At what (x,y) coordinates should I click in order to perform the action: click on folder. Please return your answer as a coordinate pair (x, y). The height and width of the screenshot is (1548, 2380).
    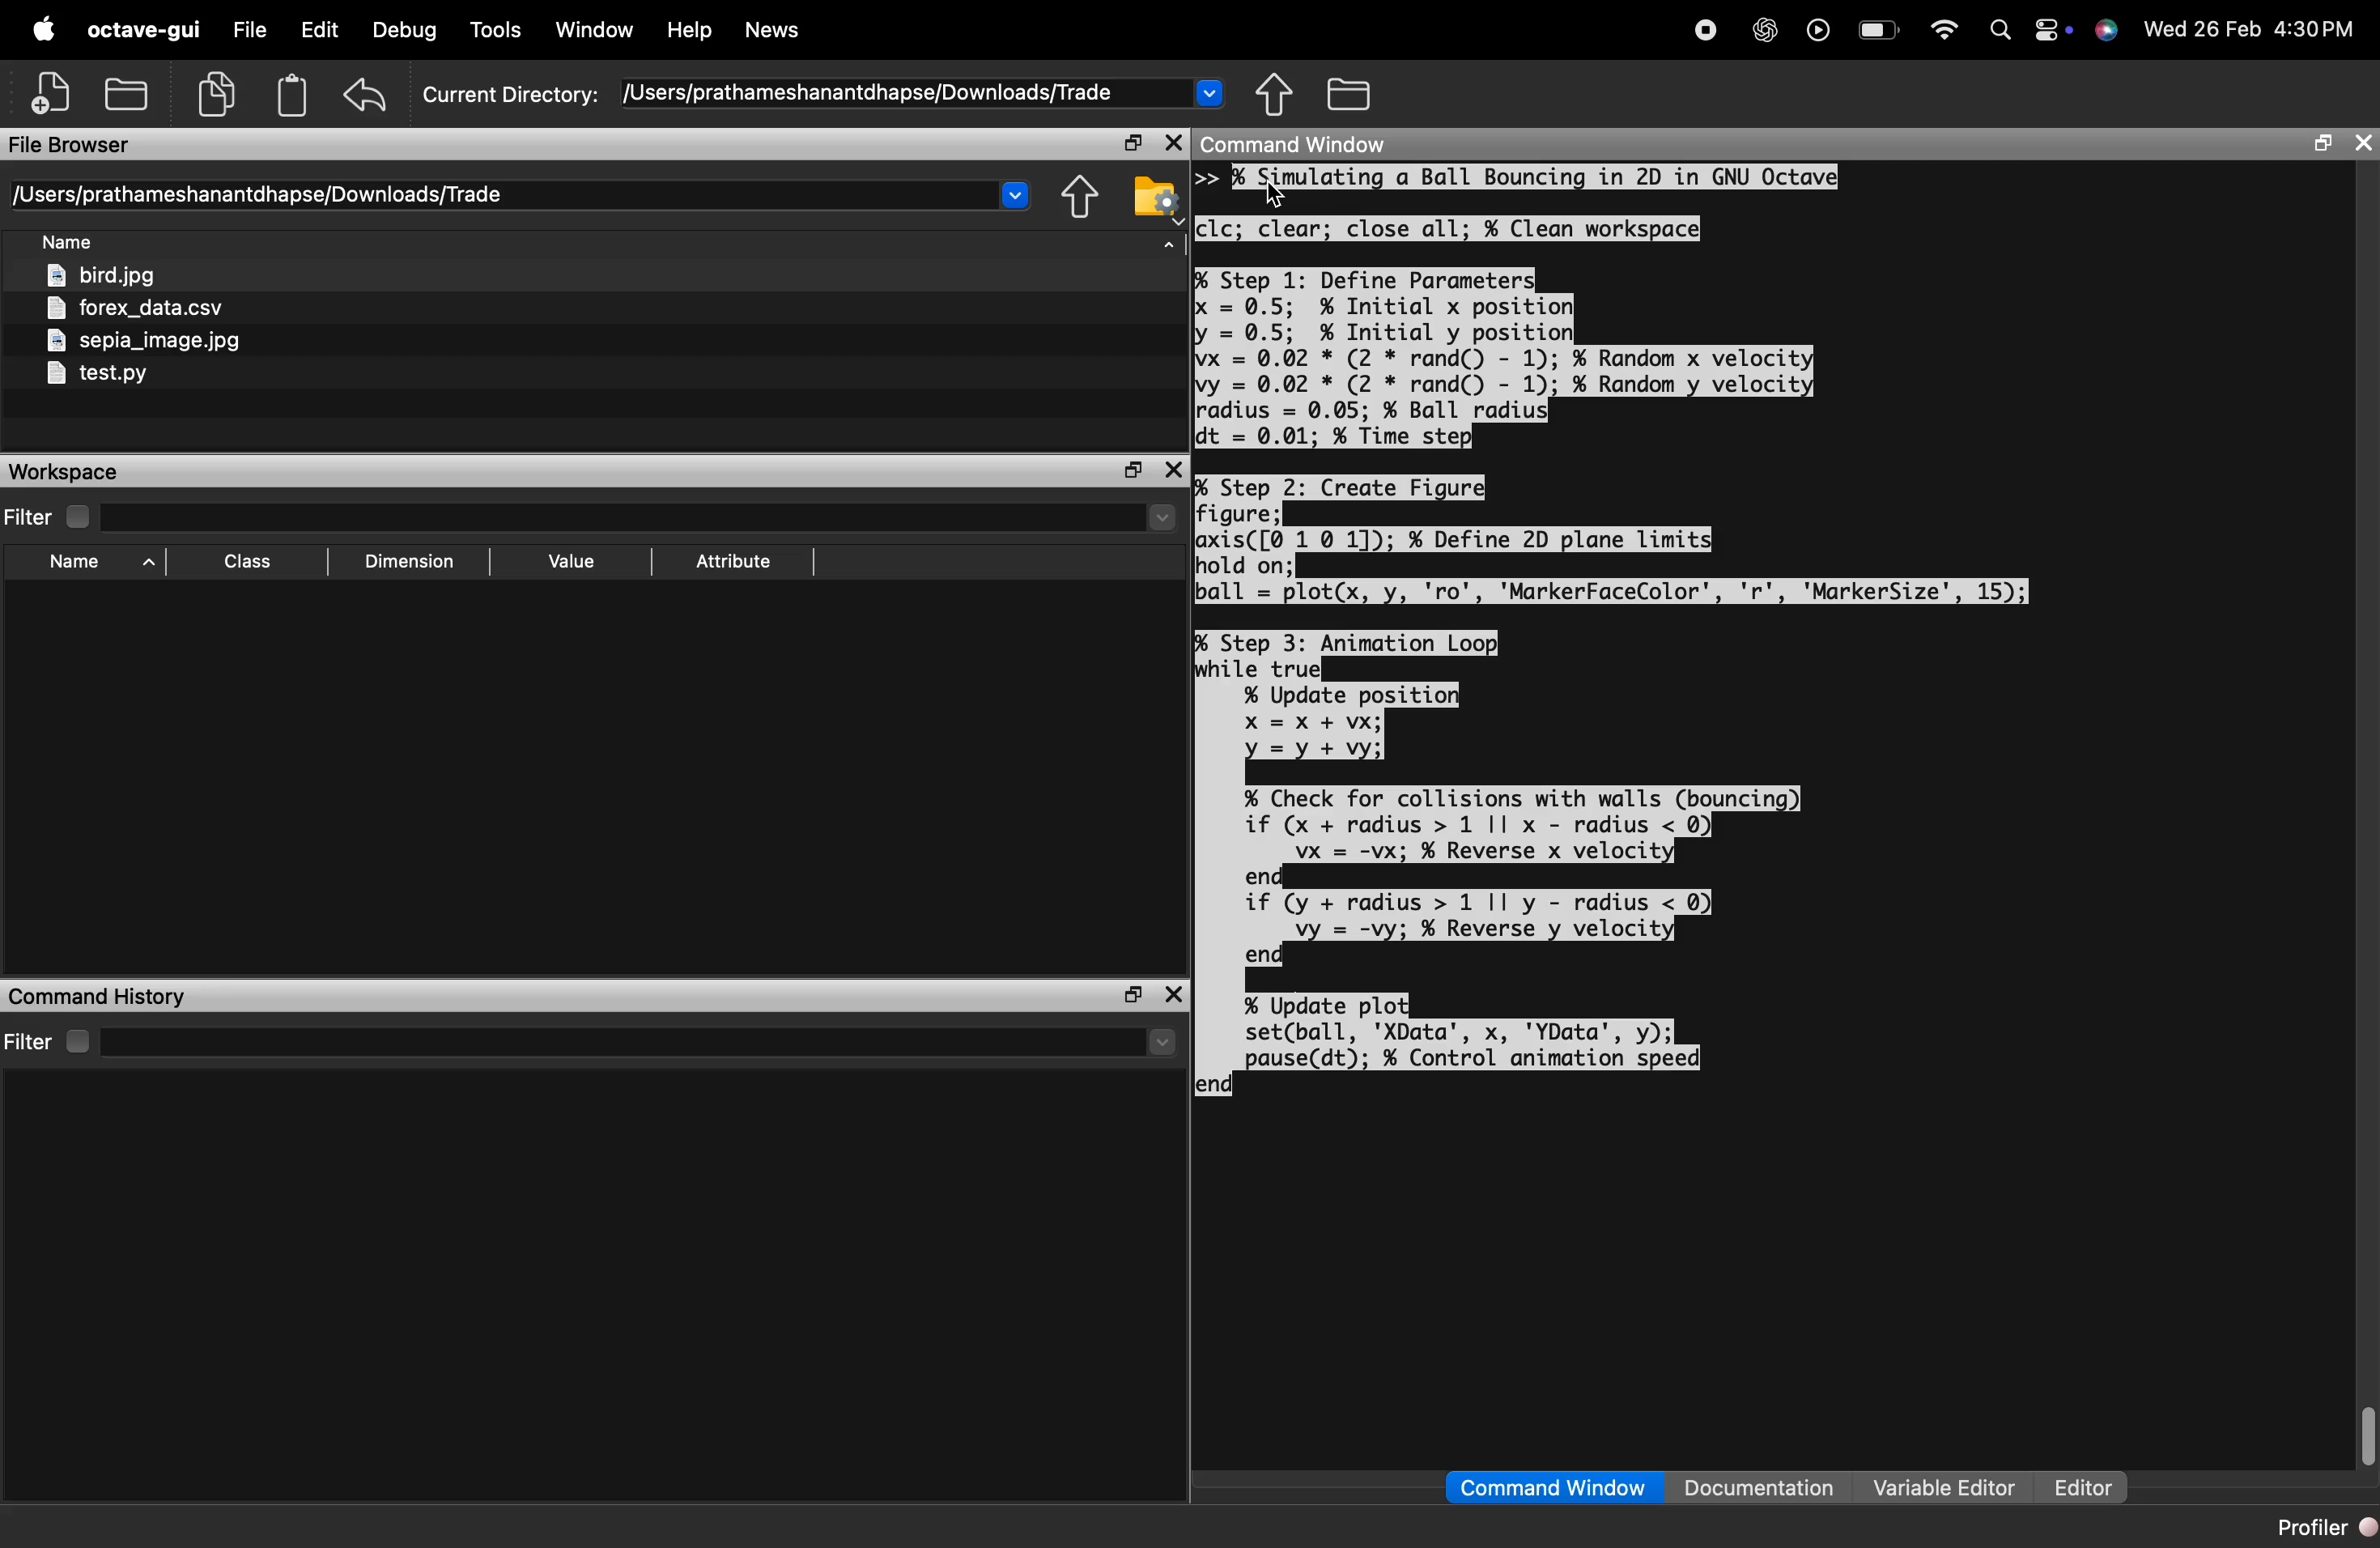
    Looking at the image, I should click on (1350, 93).